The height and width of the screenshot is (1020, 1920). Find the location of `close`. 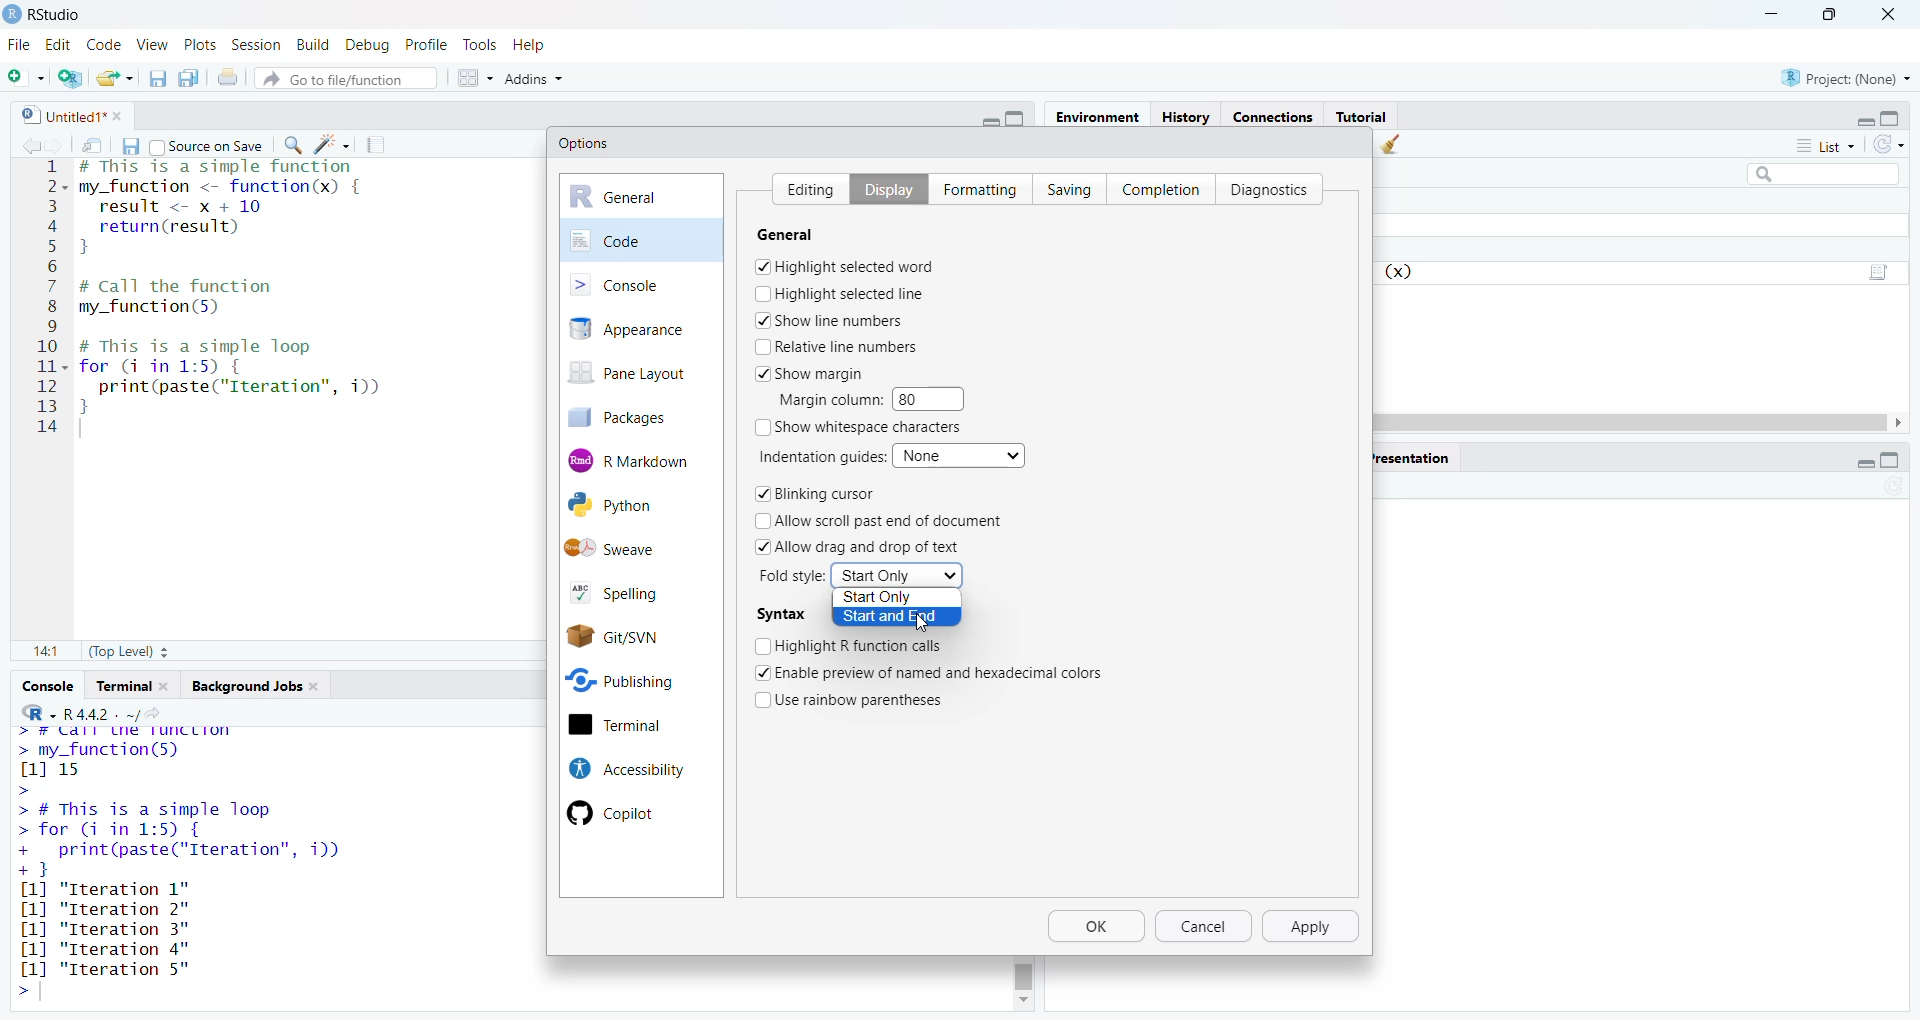

close is located at coordinates (321, 688).